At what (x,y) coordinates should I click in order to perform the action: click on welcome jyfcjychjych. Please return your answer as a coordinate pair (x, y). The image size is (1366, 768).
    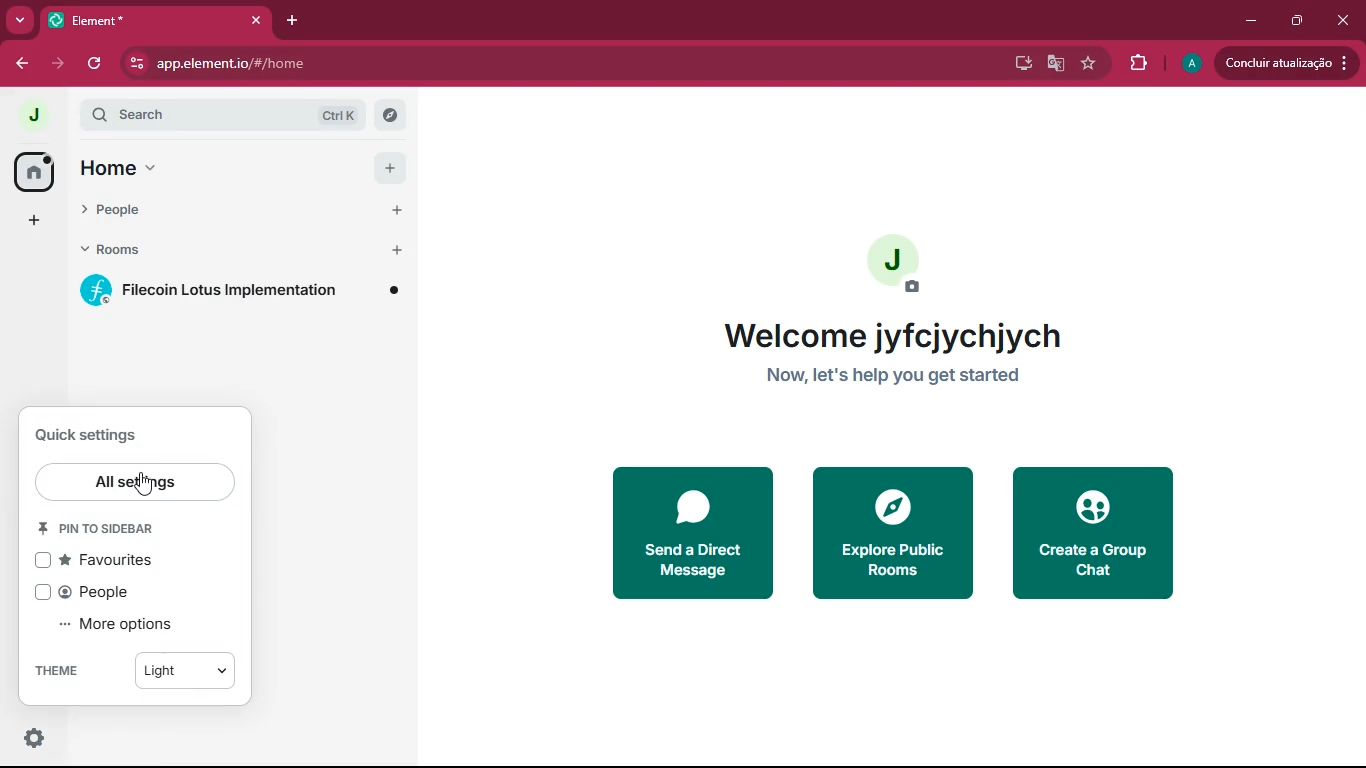
    Looking at the image, I should click on (899, 334).